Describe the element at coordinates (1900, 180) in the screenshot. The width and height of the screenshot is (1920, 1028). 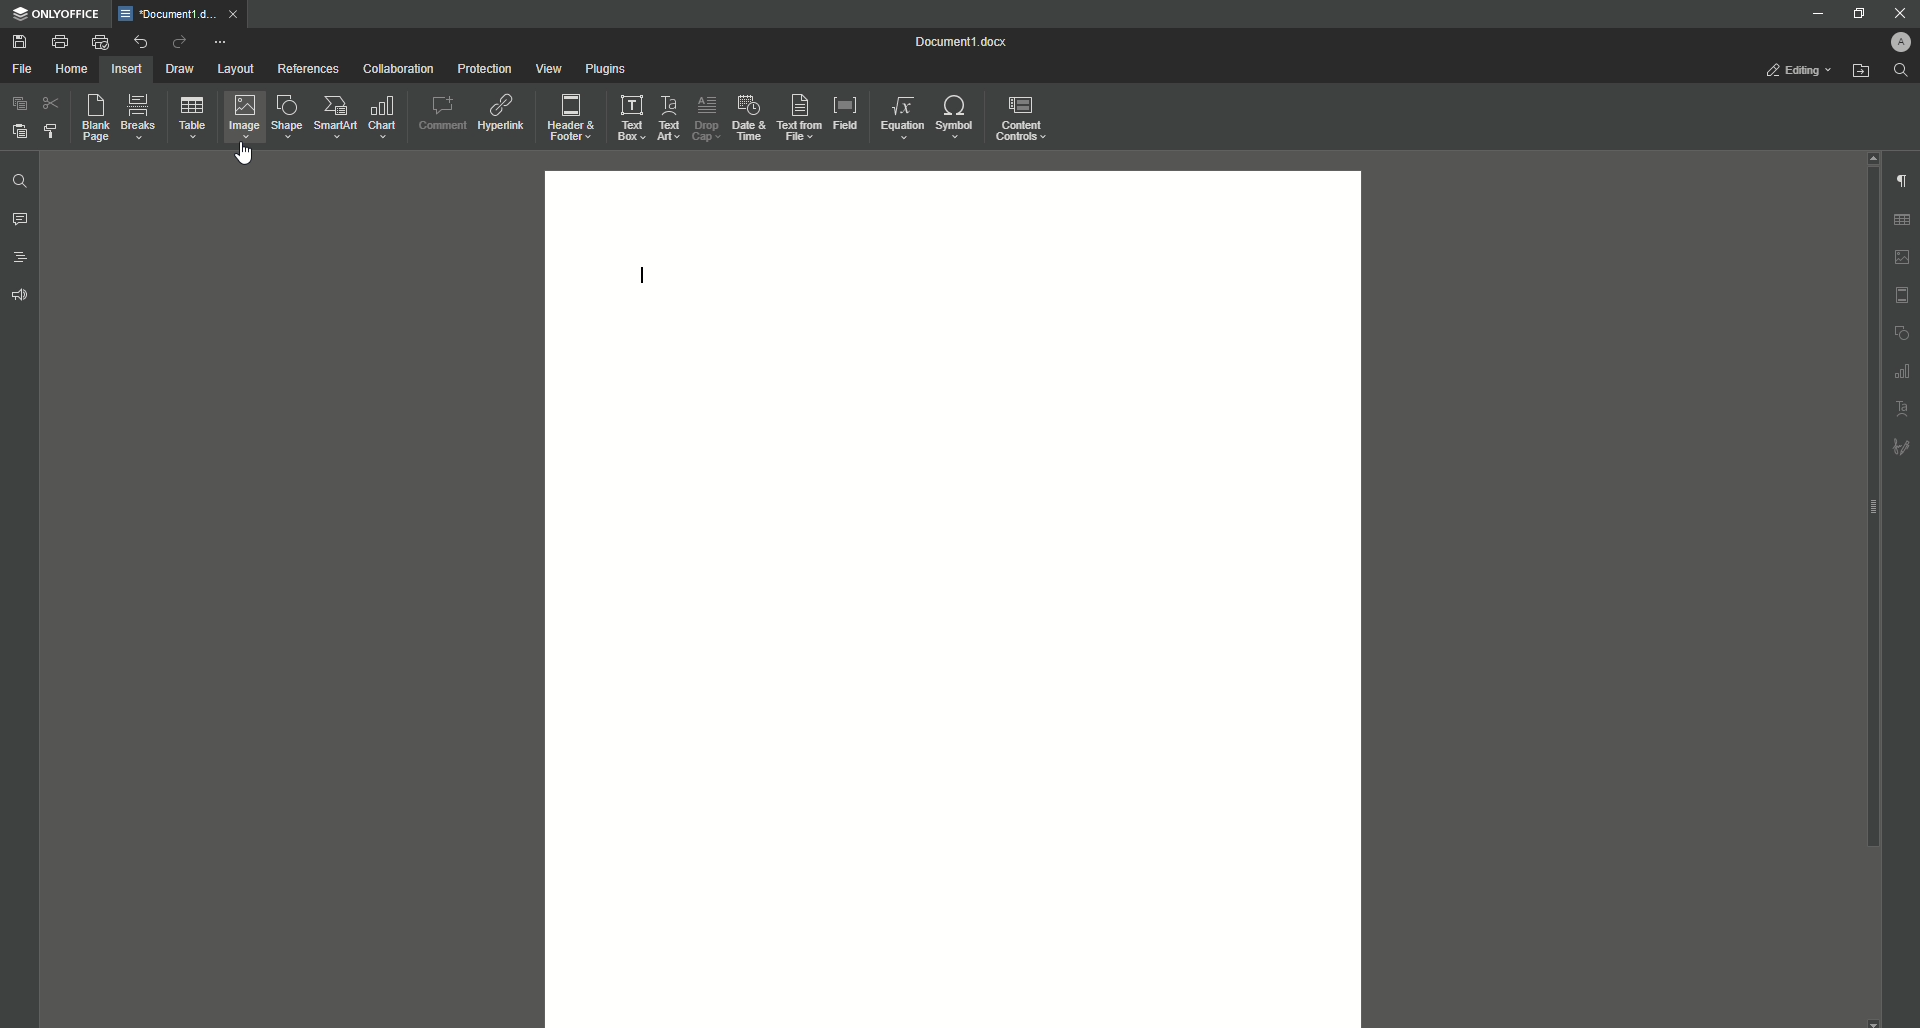
I see `Paragraph Settings` at that location.